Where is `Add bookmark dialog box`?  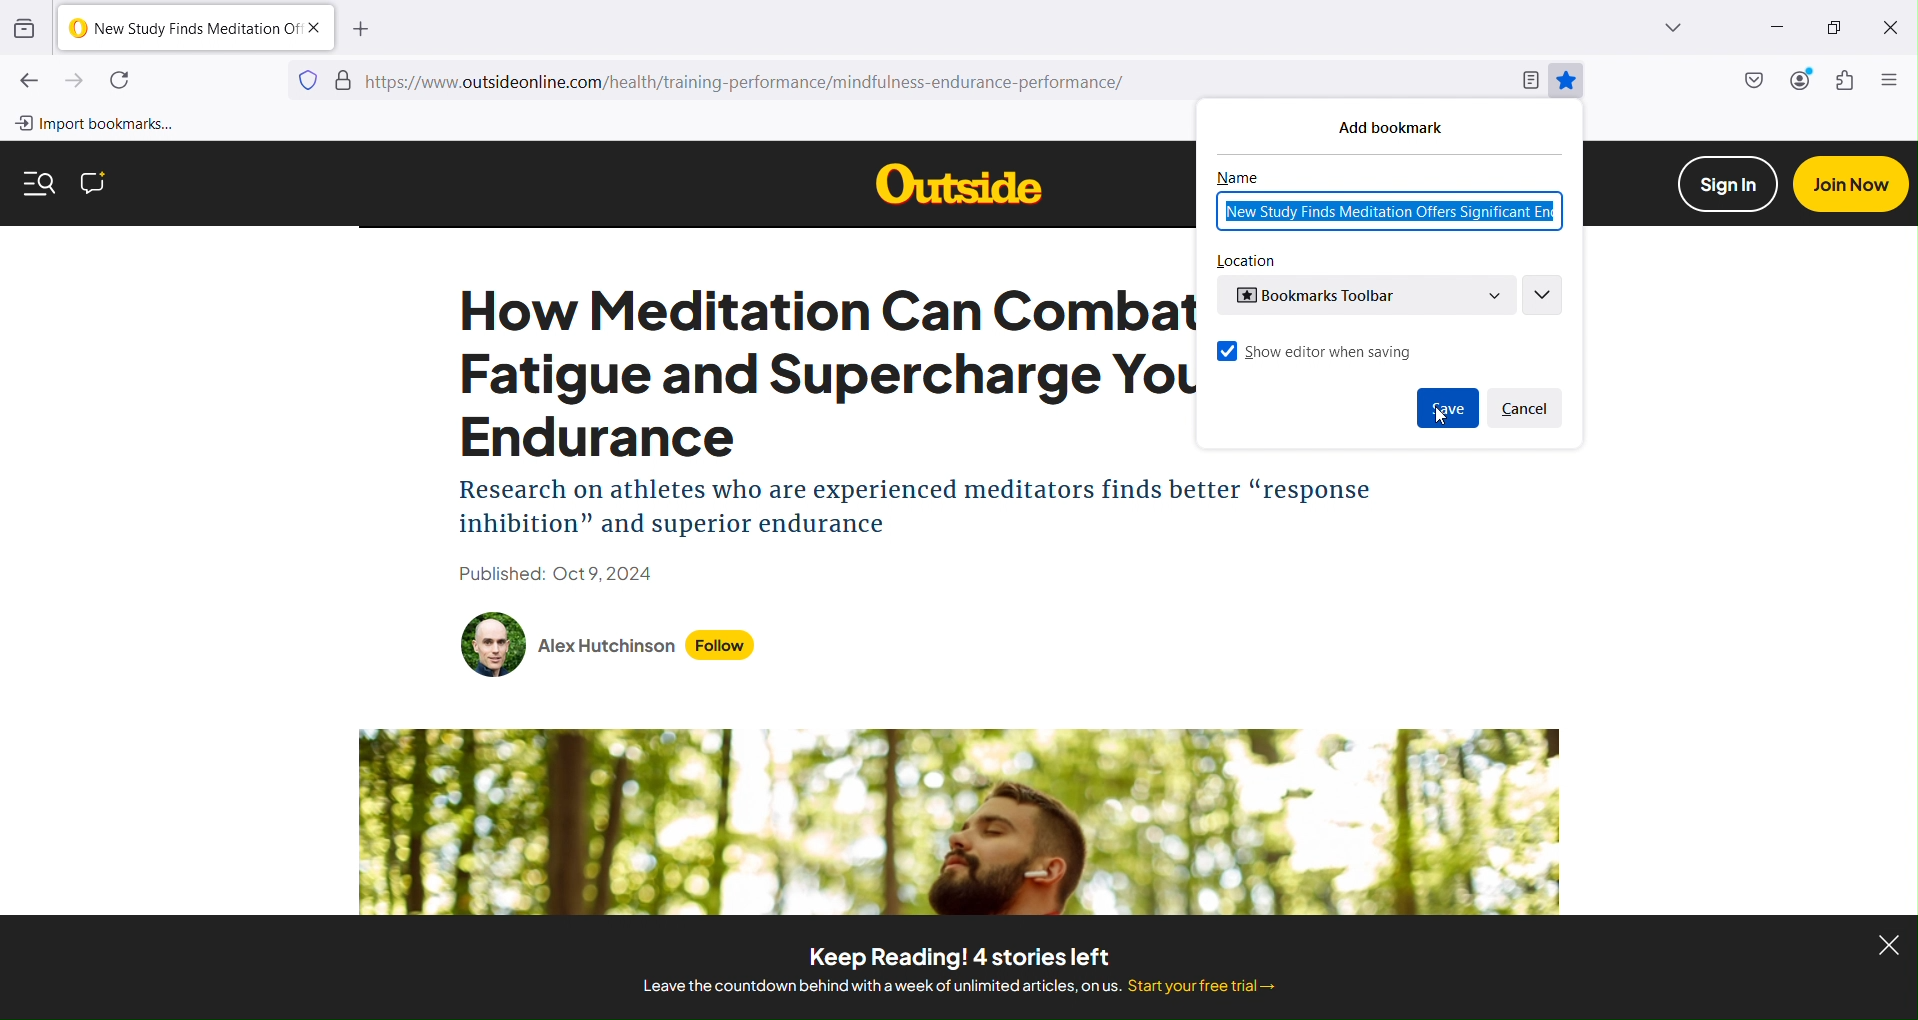 Add bookmark dialog box is located at coordinates (1408, 126).